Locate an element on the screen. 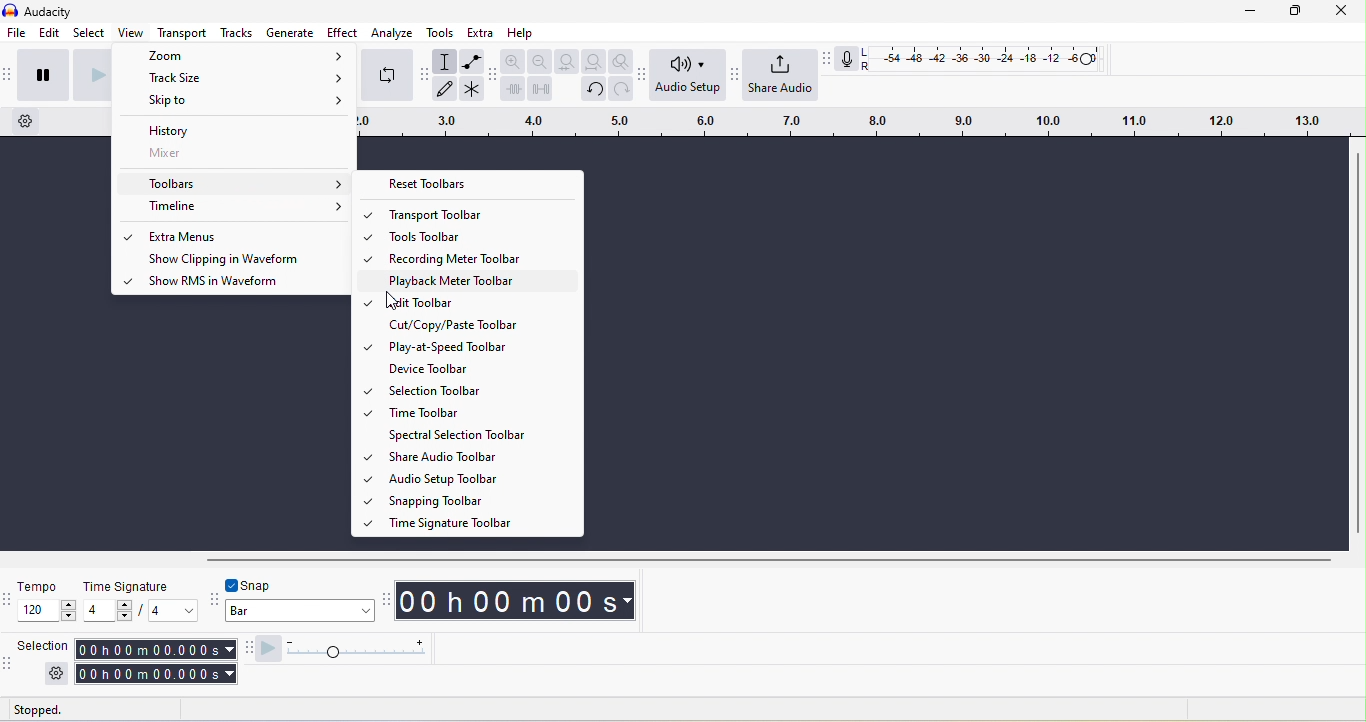 The width and height of the screenshot is (1366, 722). selection is located at coordinates (44, 645).